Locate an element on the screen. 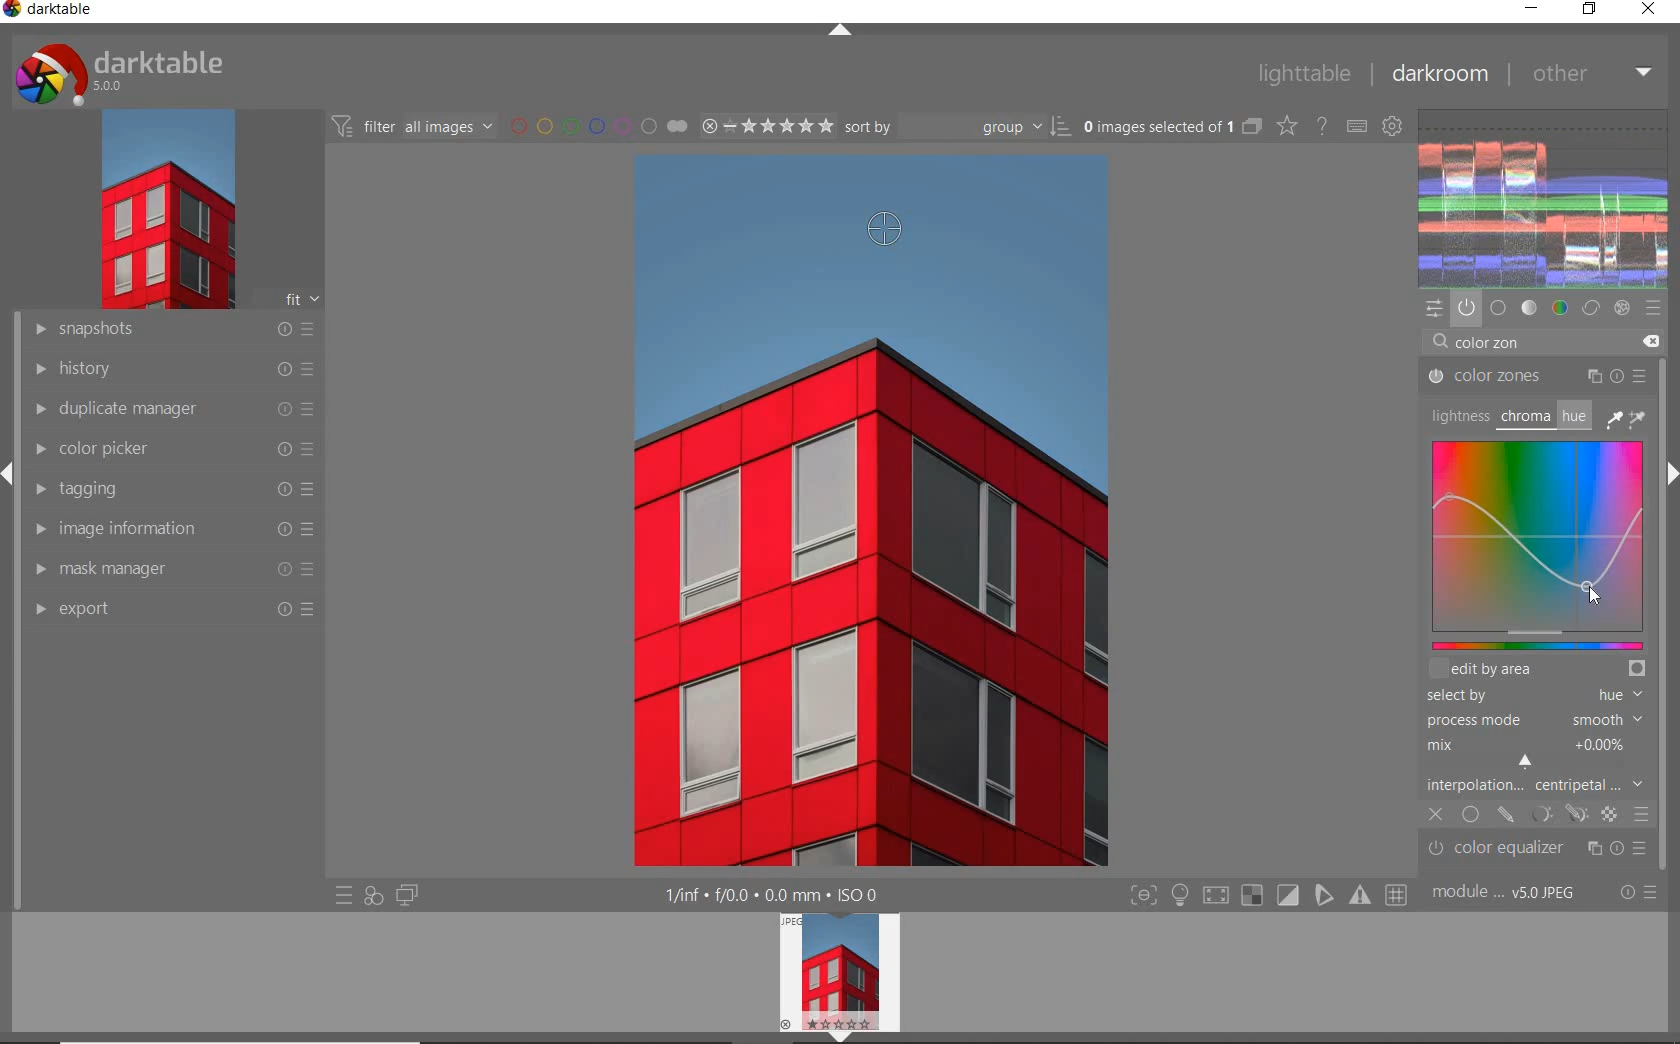 The height and width of the screenshot is (1044, 1680). lighttable is located at coordinates (1302, 74).